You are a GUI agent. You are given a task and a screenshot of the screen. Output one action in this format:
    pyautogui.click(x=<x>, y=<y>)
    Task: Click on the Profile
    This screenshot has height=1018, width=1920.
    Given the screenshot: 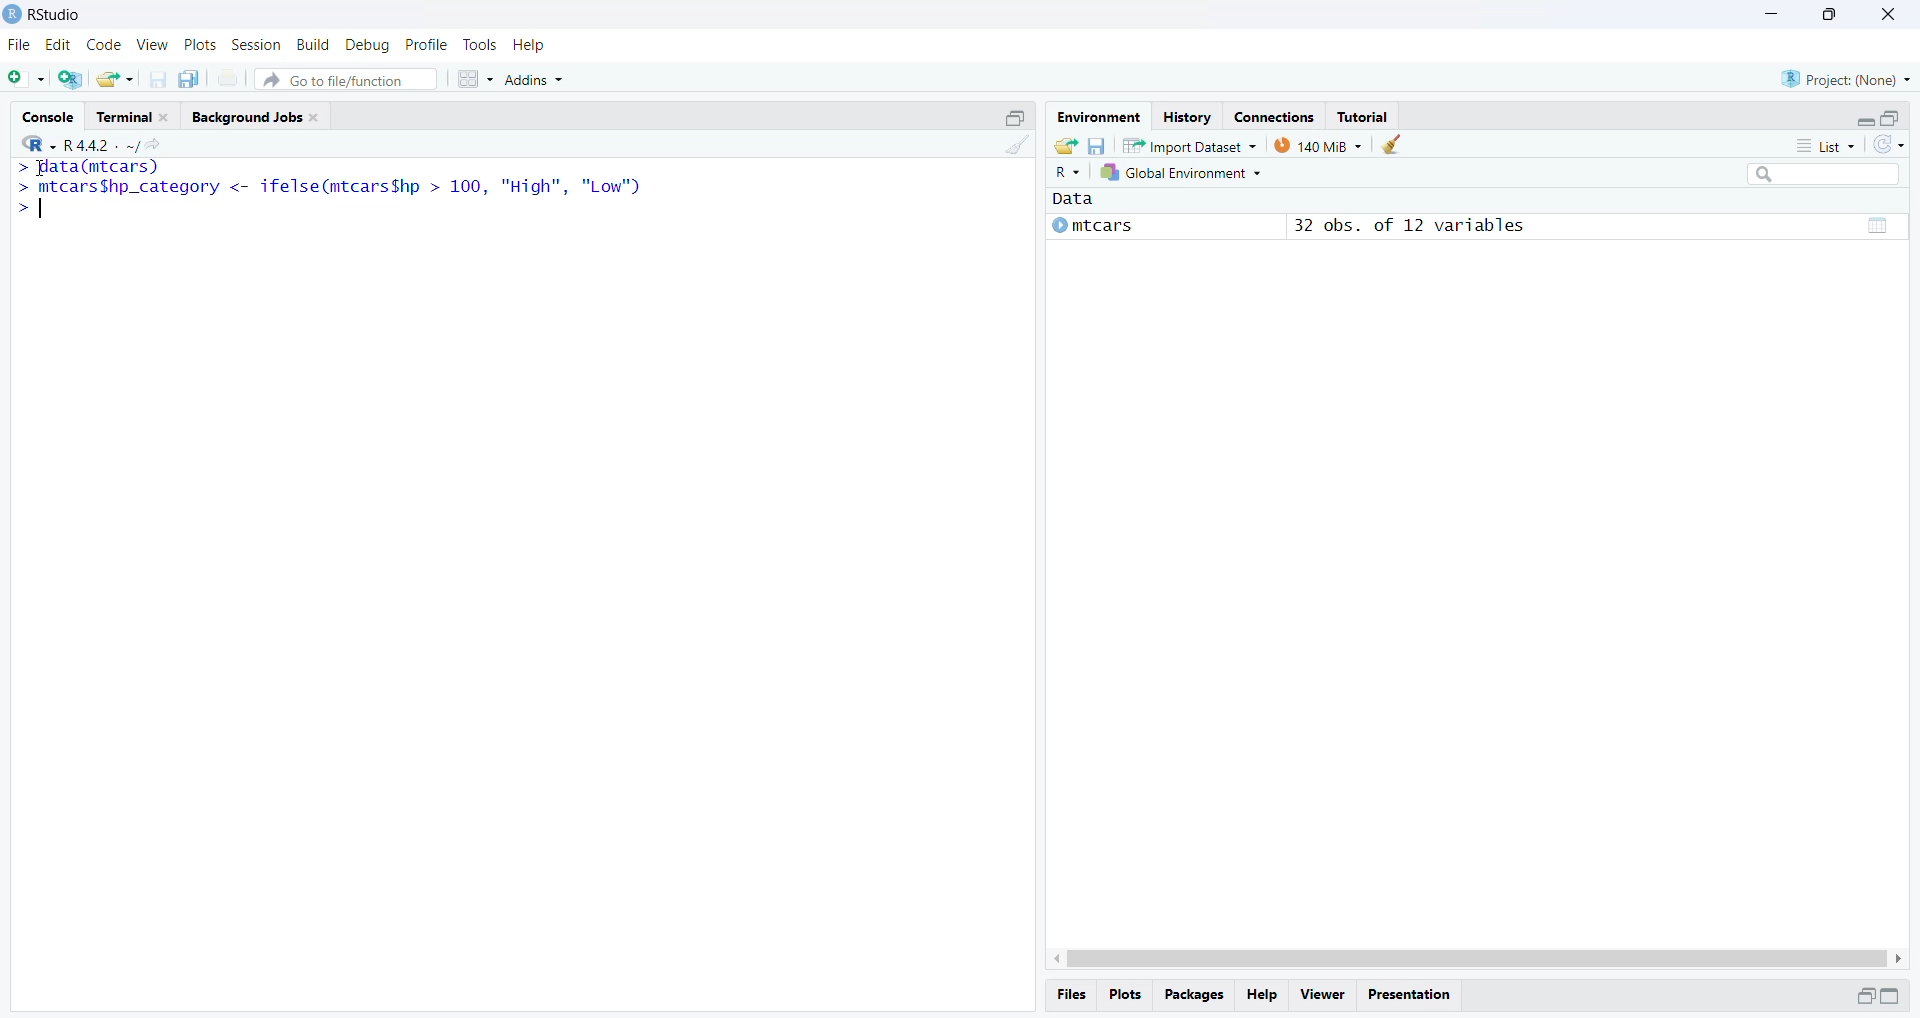 What is the action you would take?
    pyautogui.click(x=427, y=44)
    